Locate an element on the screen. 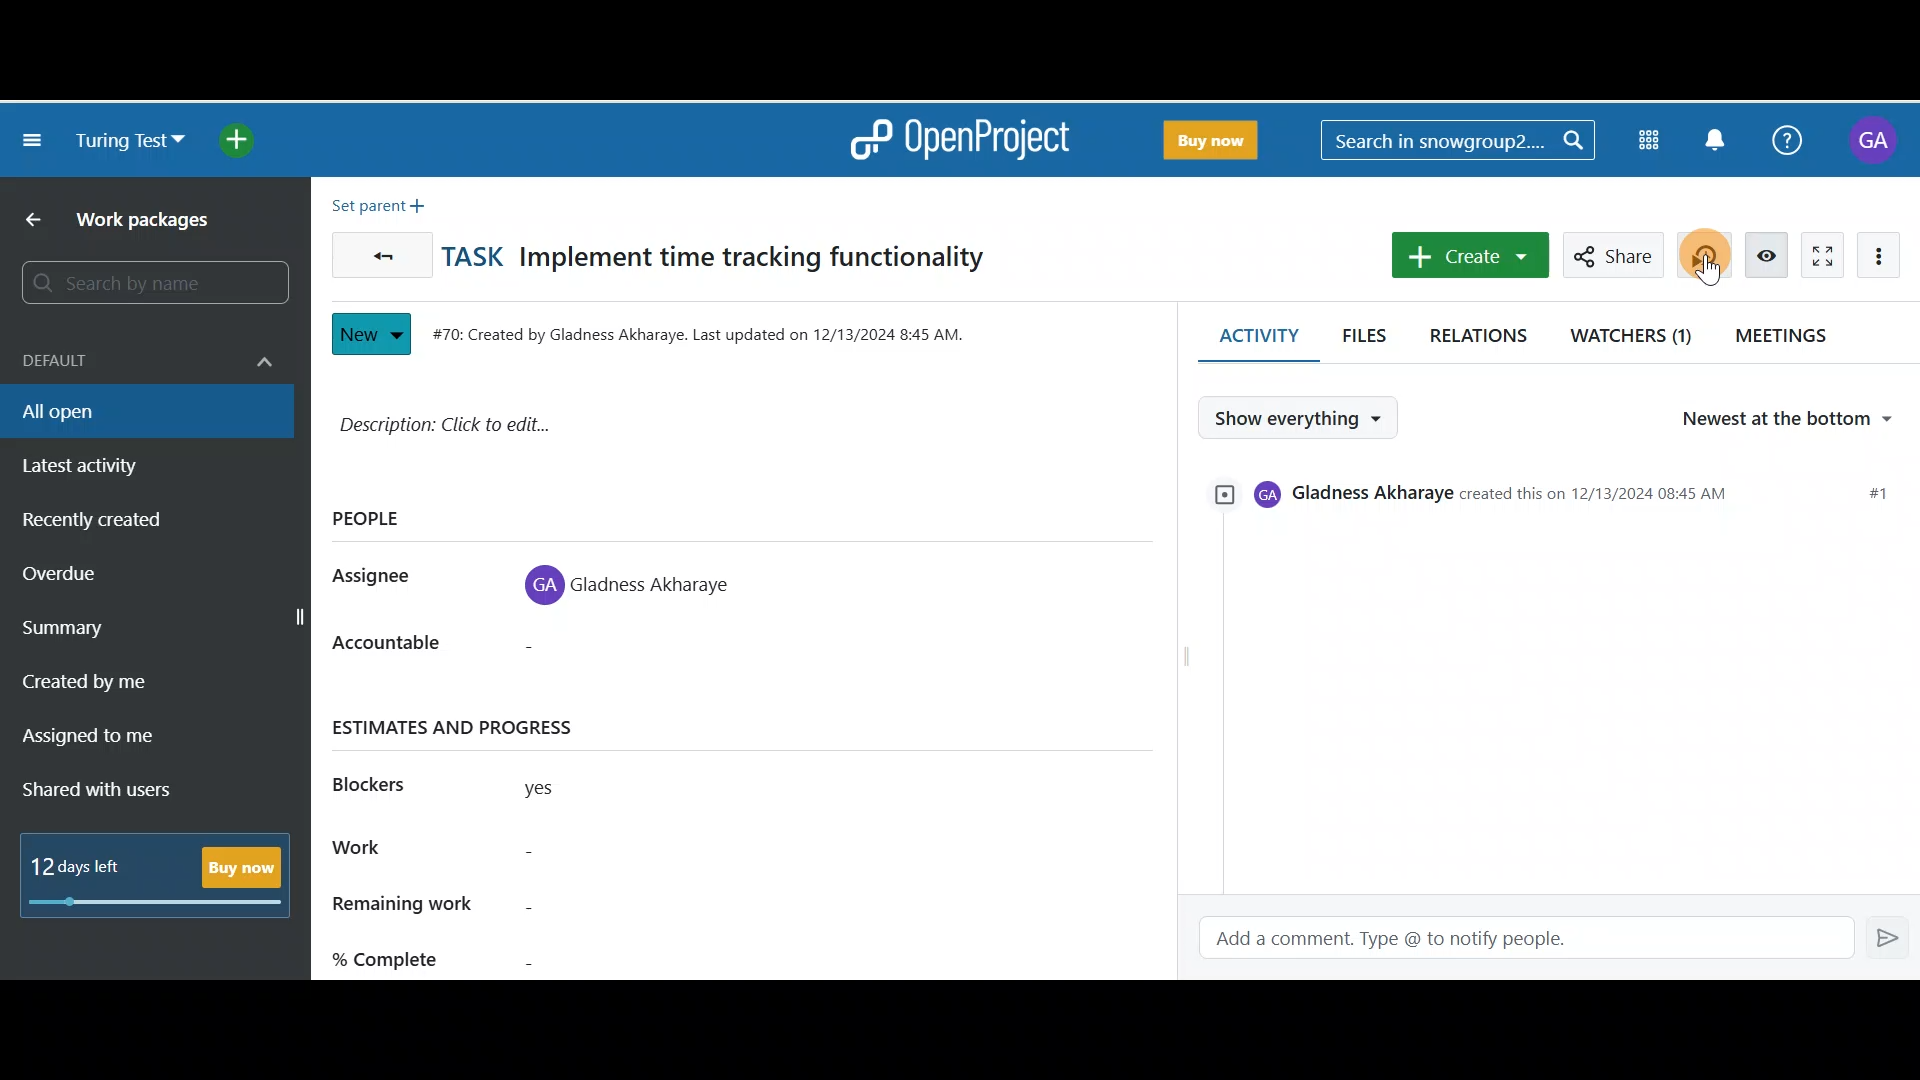  Activate zen mode is located at coordinates (1817, 252).